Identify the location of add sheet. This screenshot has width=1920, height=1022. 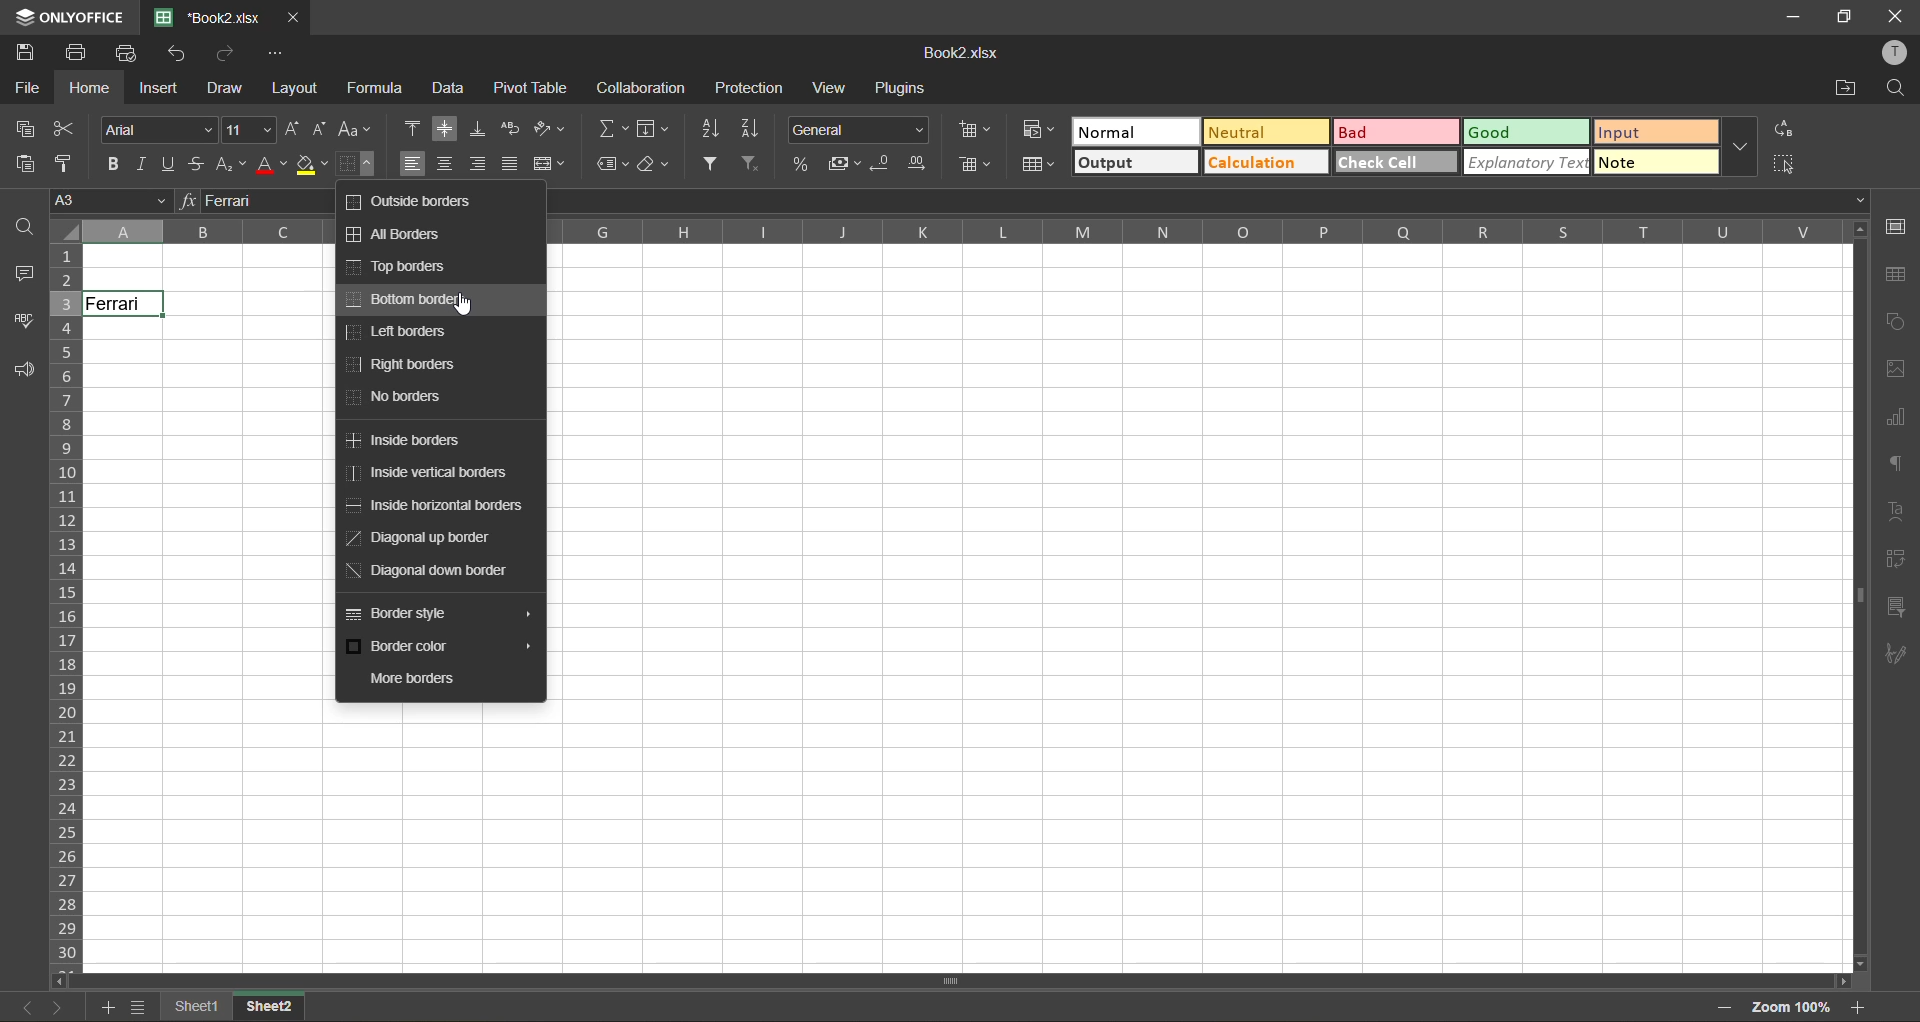
(104, 1008).